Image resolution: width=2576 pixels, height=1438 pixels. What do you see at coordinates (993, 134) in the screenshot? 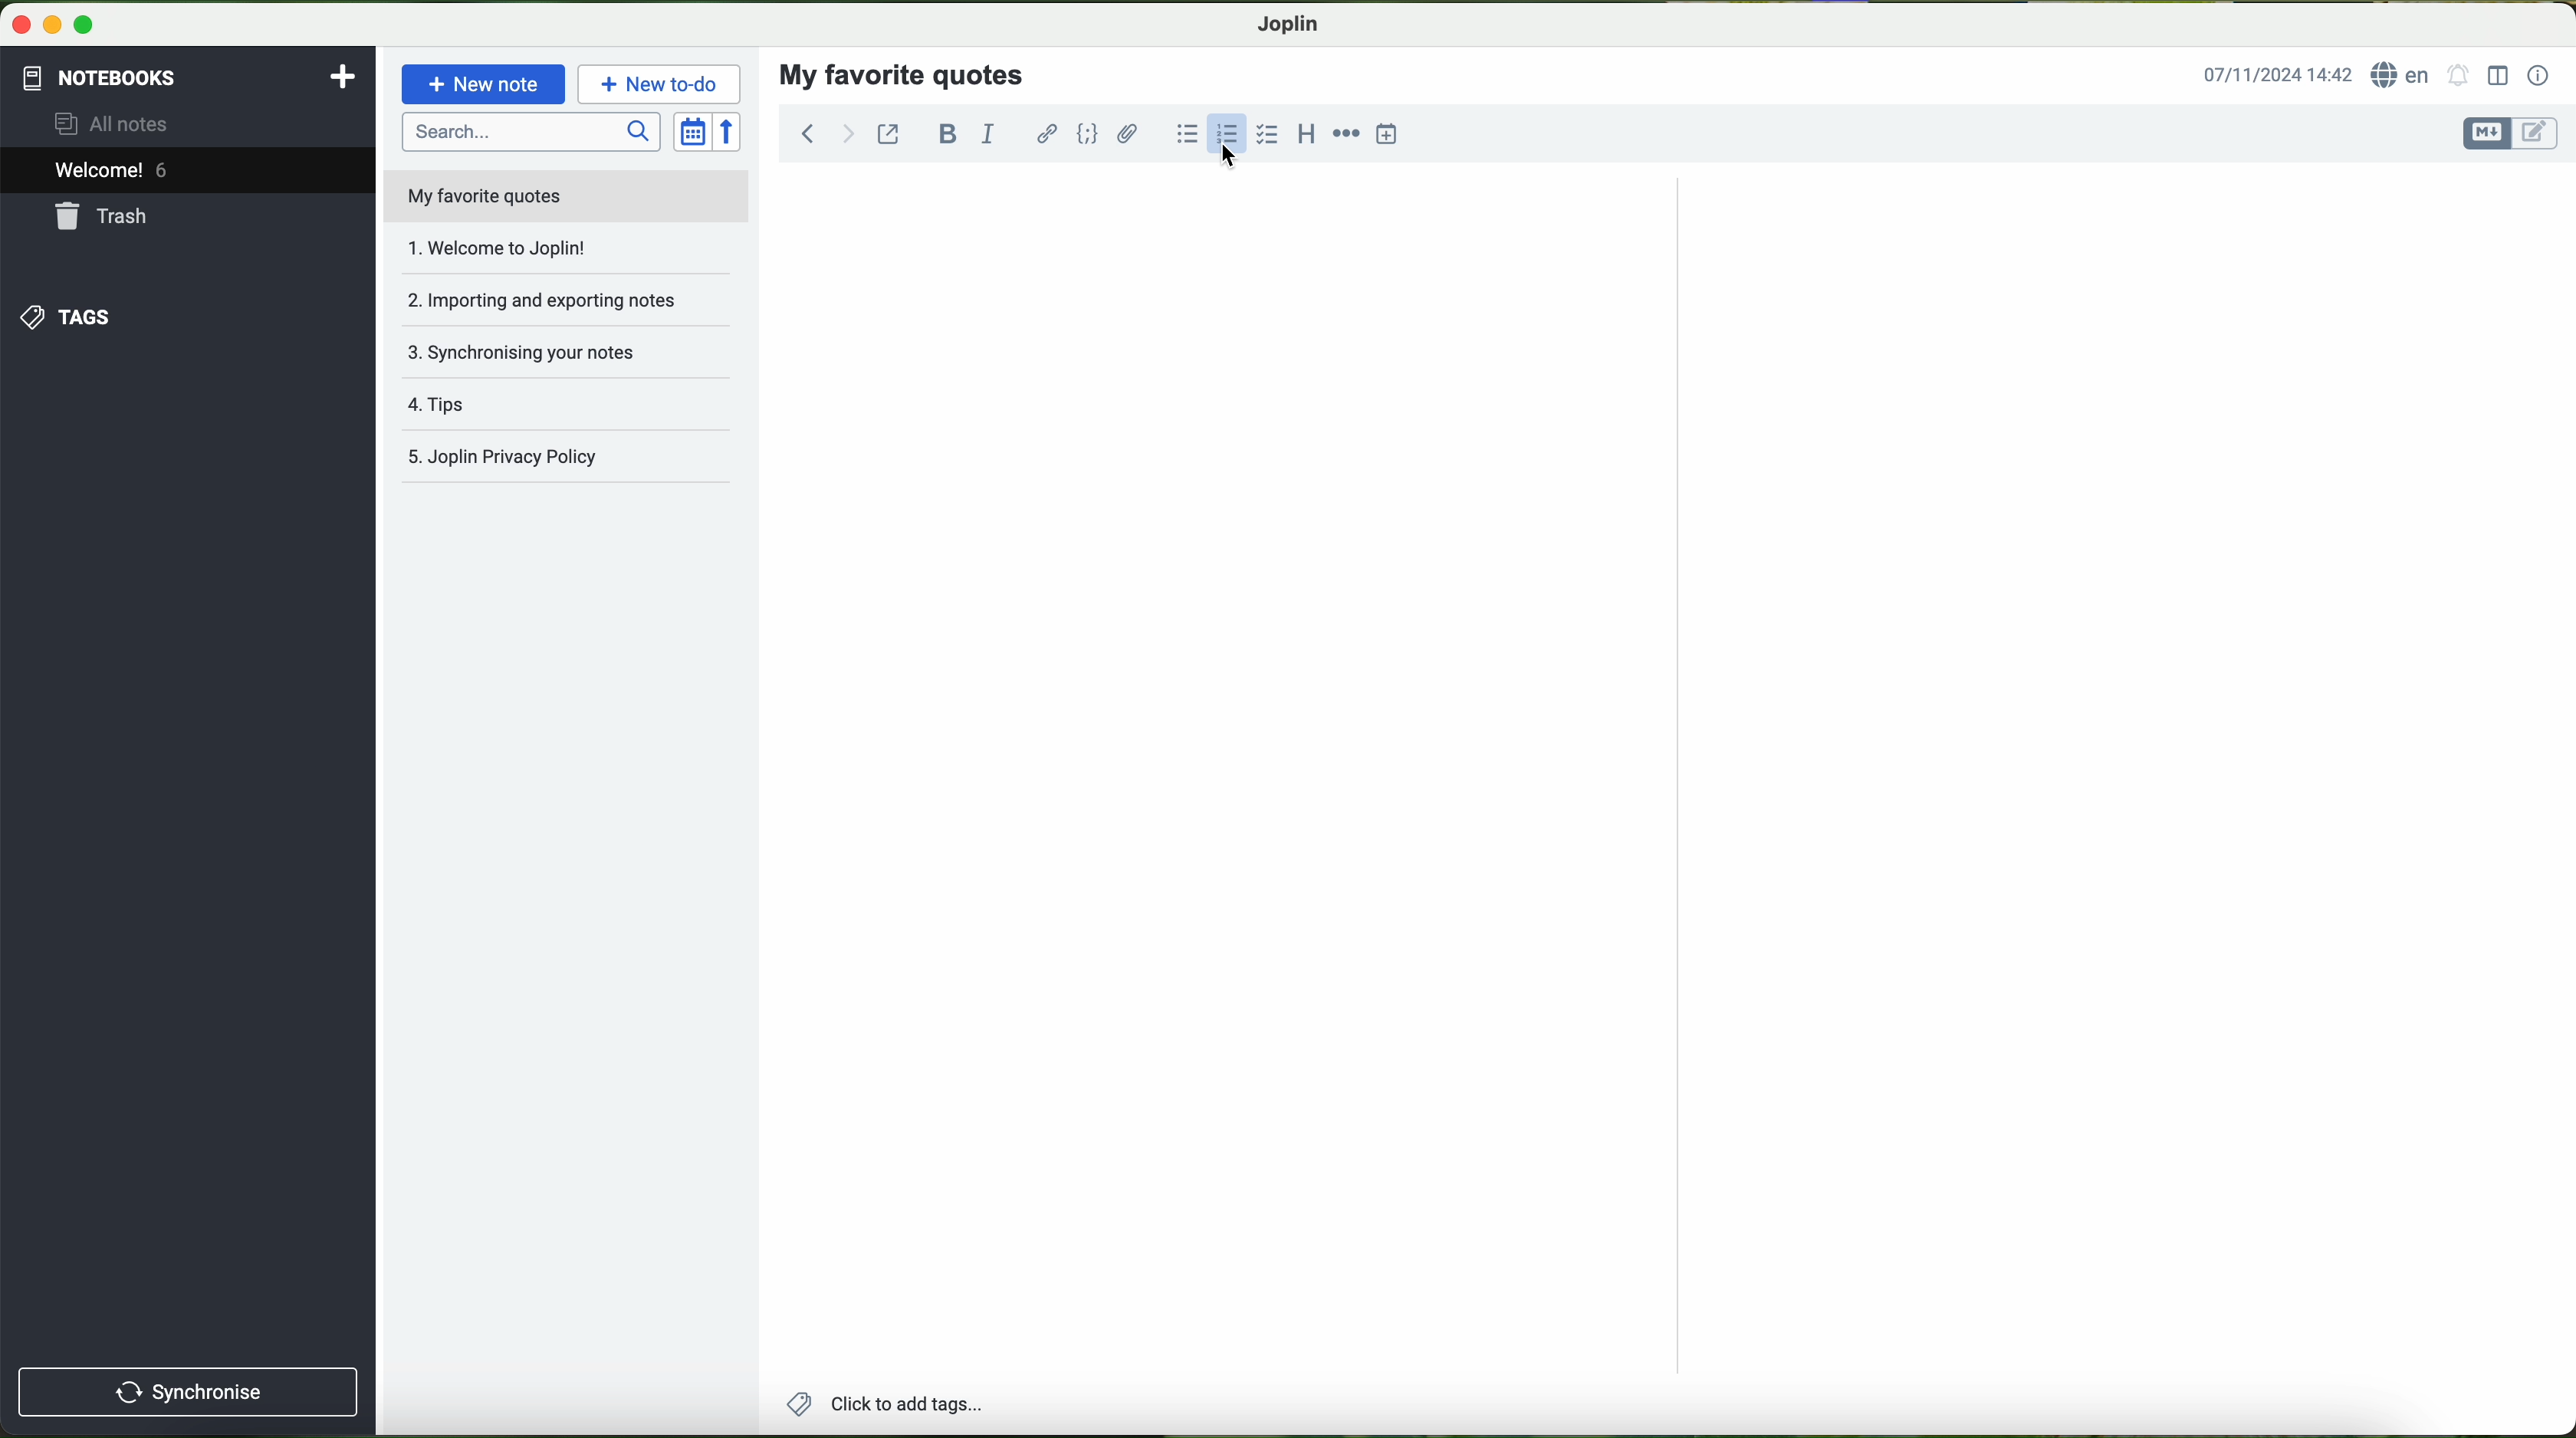
I see `italic` at bounding box center [993, 134].